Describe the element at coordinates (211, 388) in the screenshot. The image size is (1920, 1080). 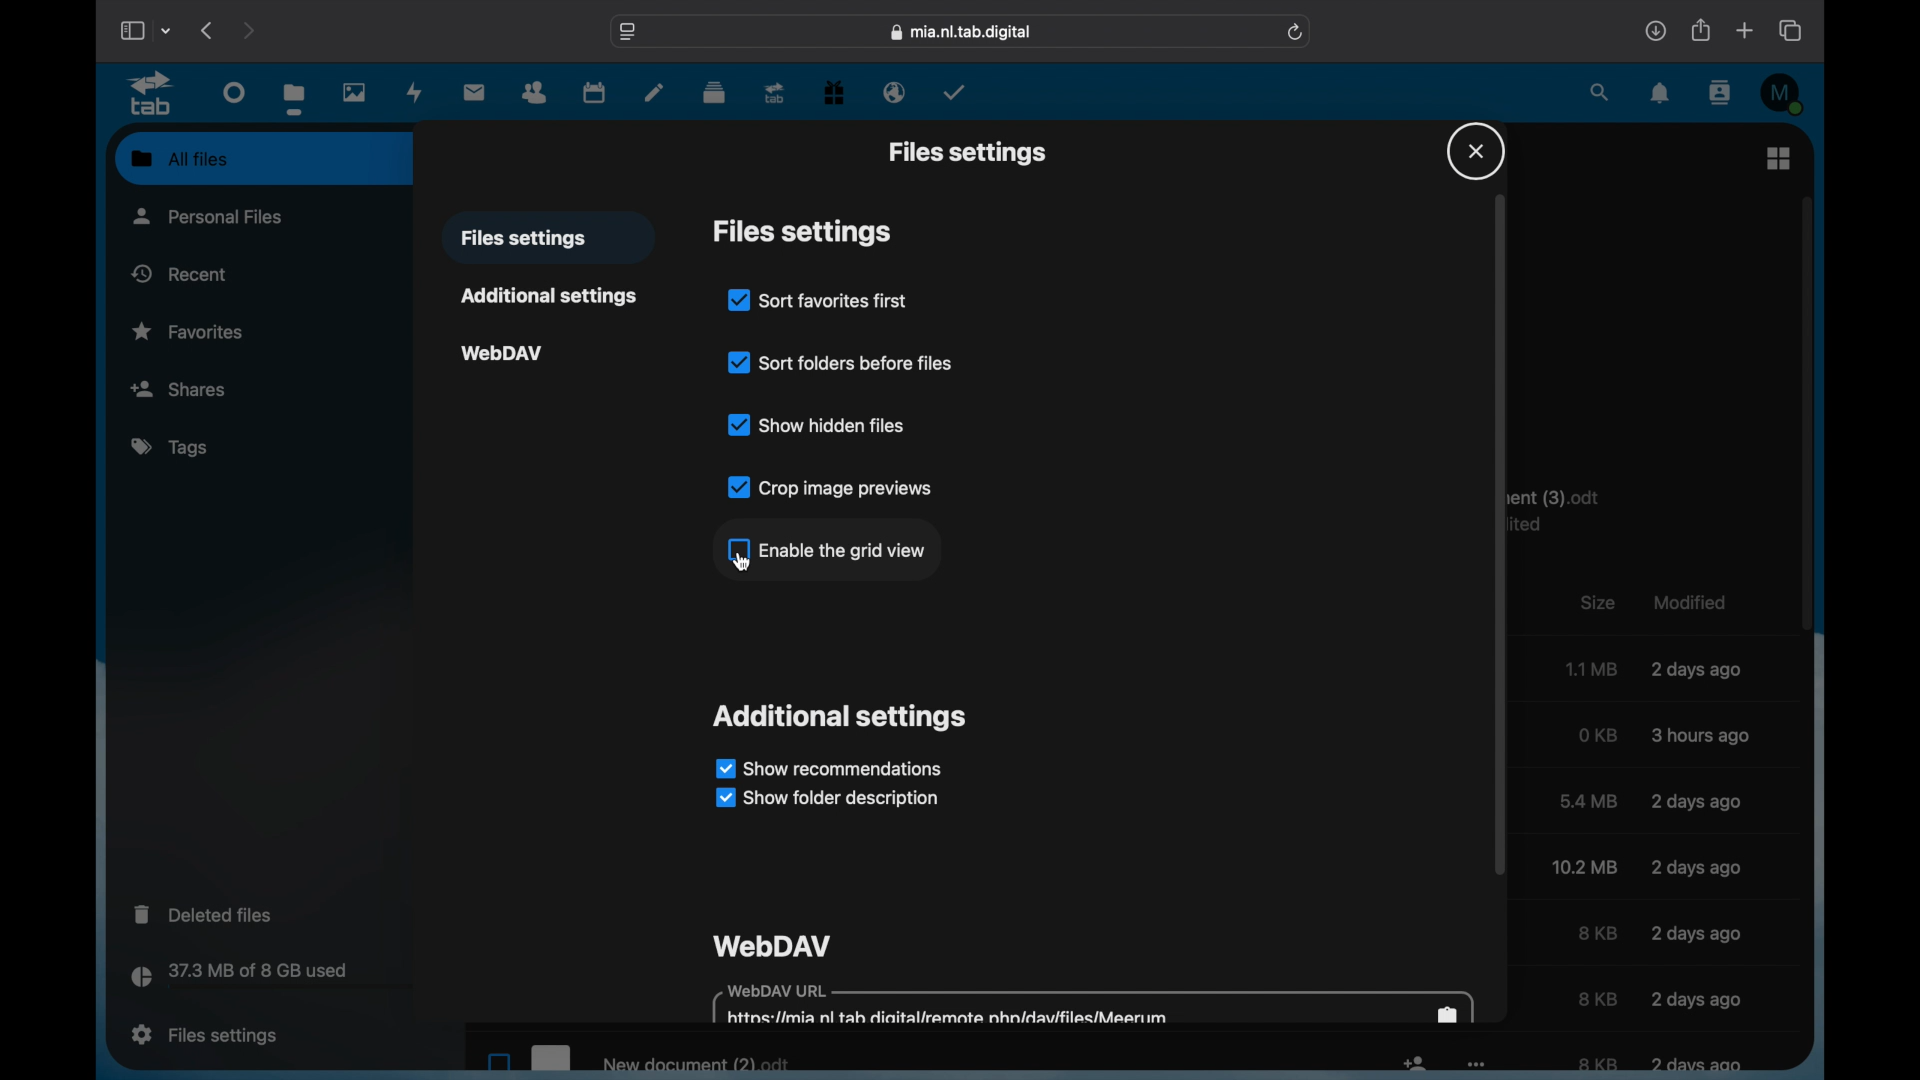
I see `shares` at that location.